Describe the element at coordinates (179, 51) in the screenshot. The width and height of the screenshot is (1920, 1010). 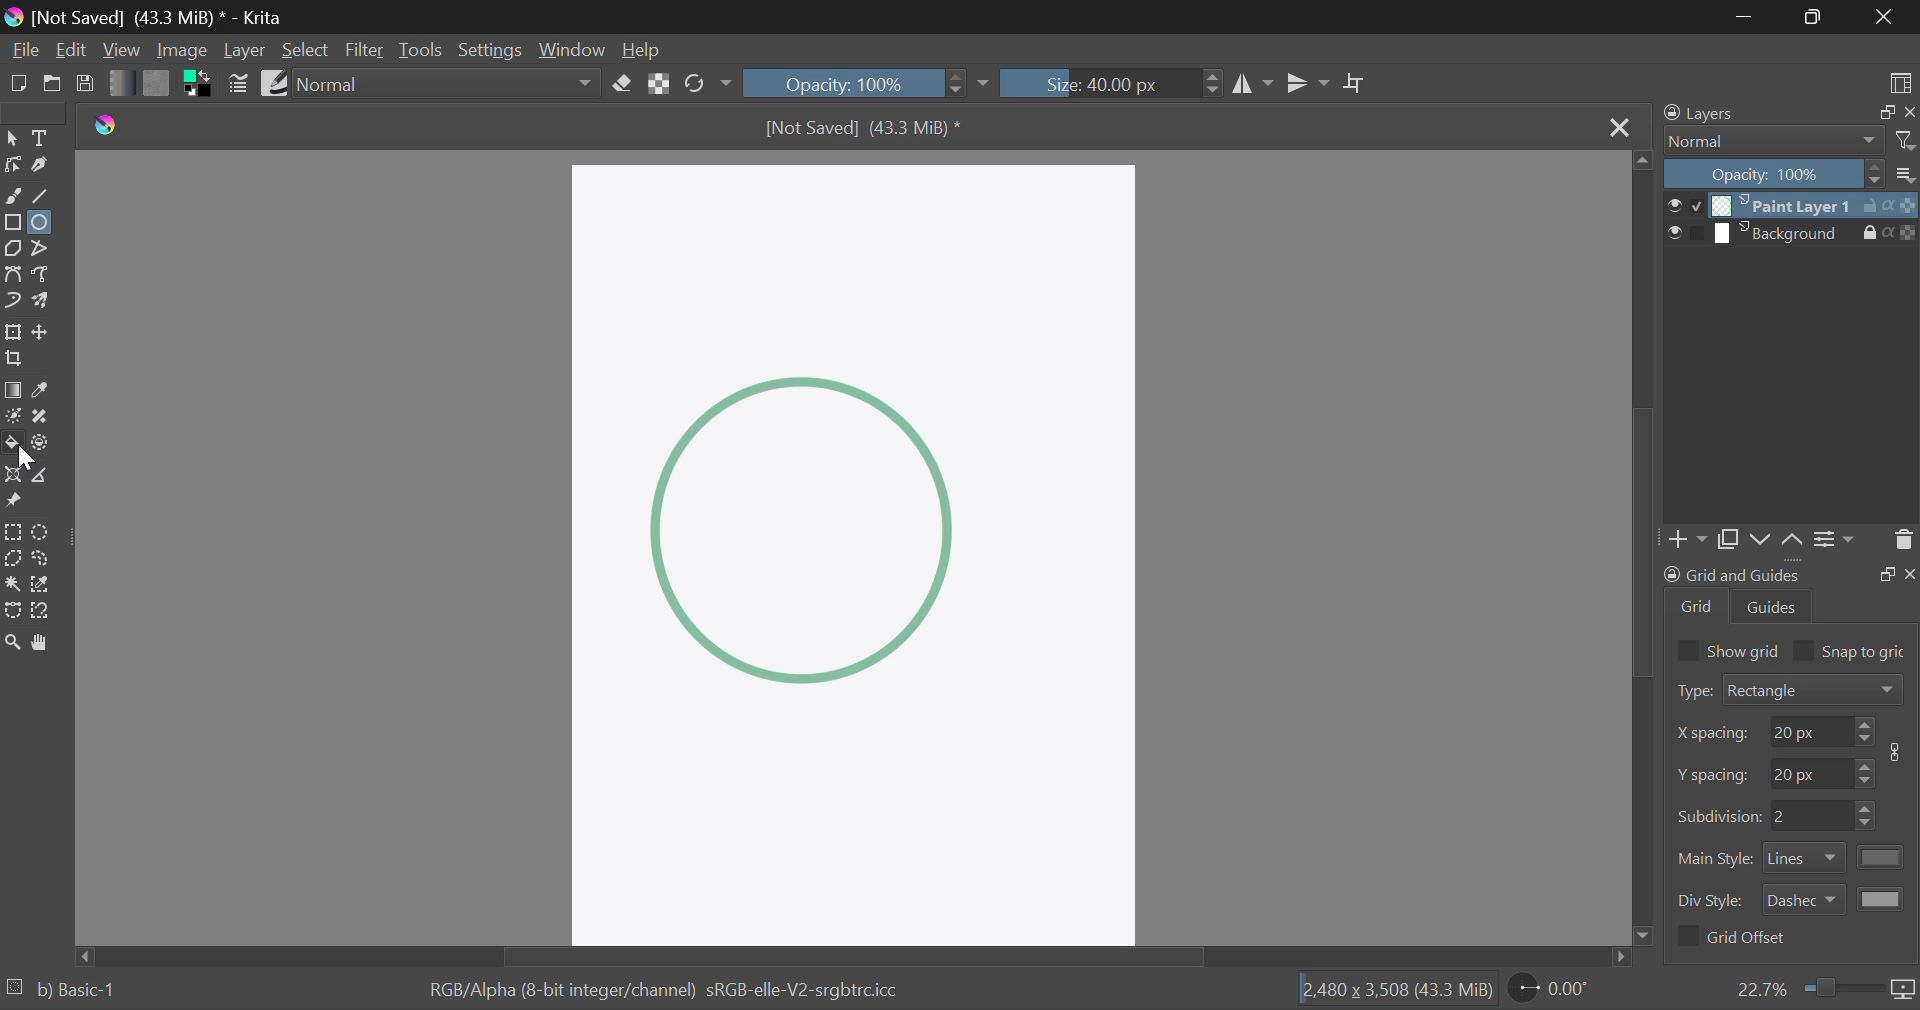
I see `Image` at that location.